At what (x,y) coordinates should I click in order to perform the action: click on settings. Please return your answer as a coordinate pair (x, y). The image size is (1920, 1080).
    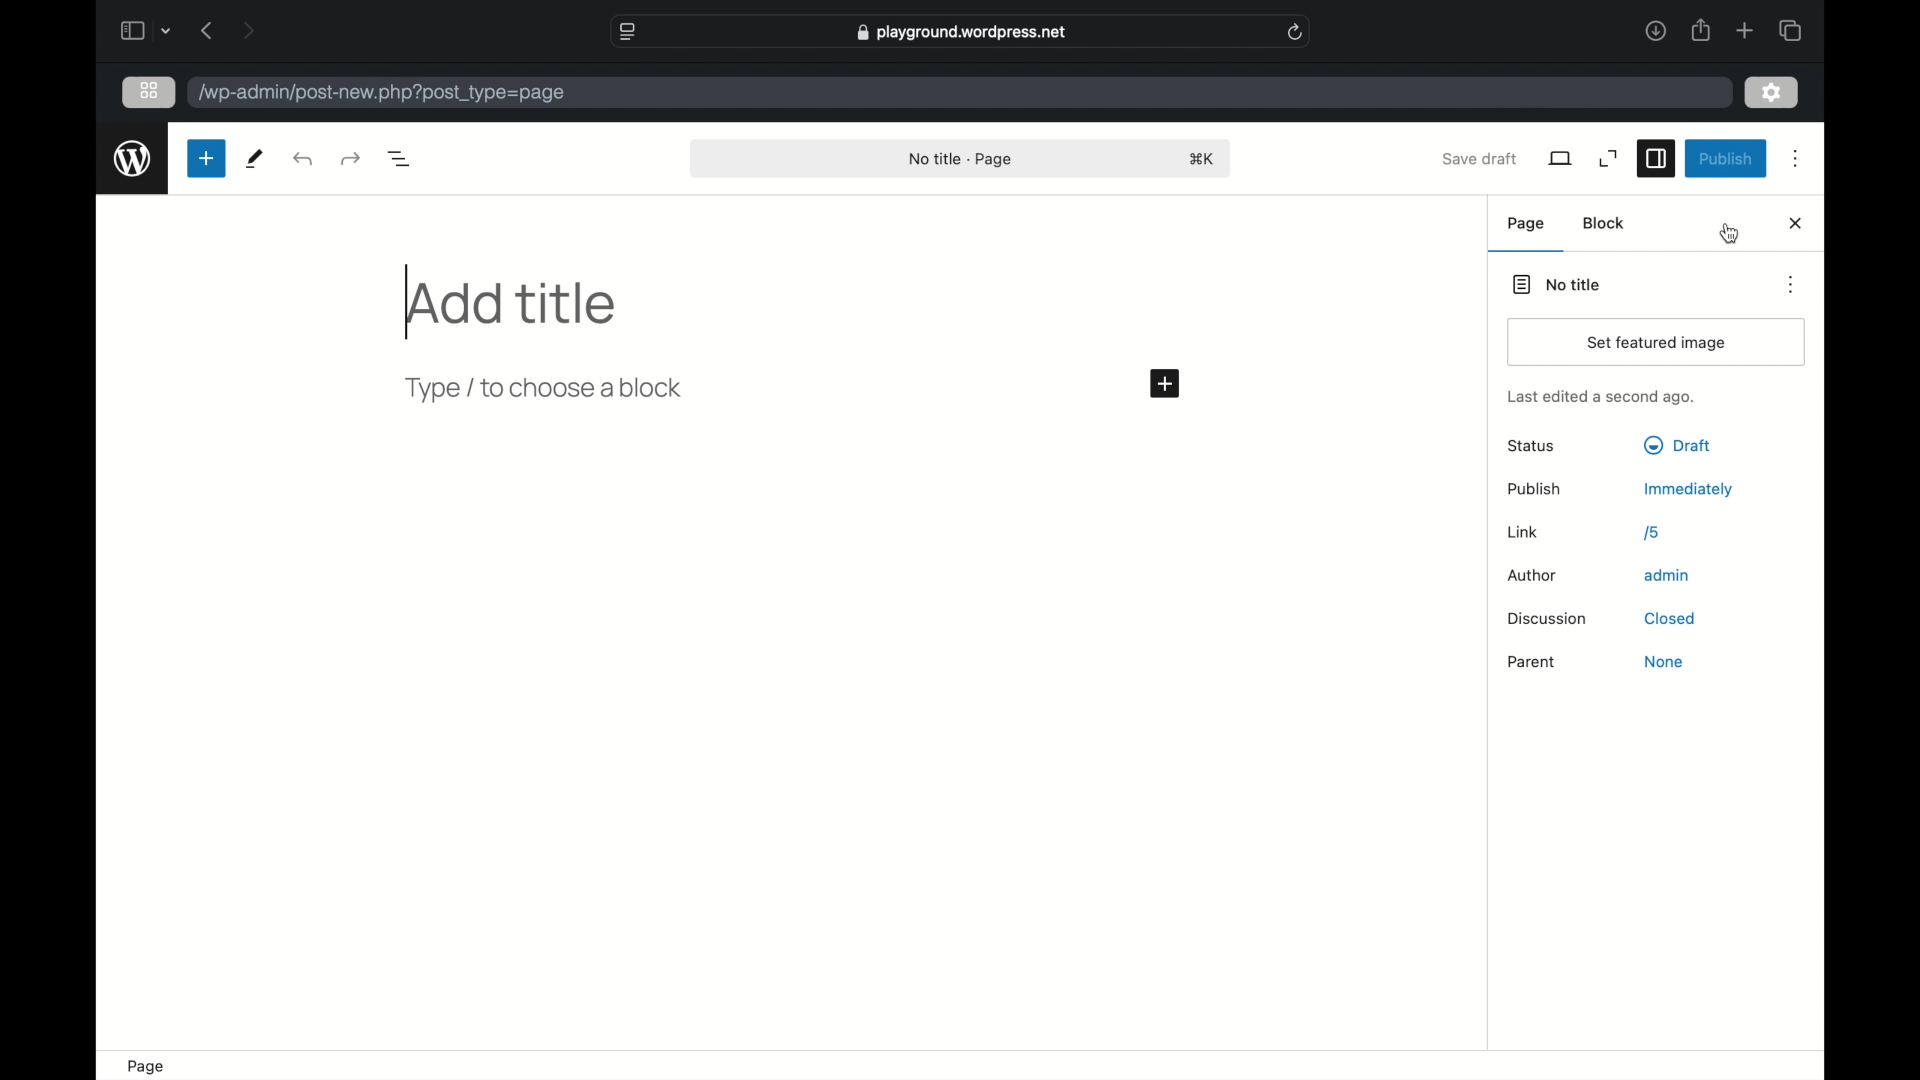
    Looking at the image, I should click on (1773, 93).